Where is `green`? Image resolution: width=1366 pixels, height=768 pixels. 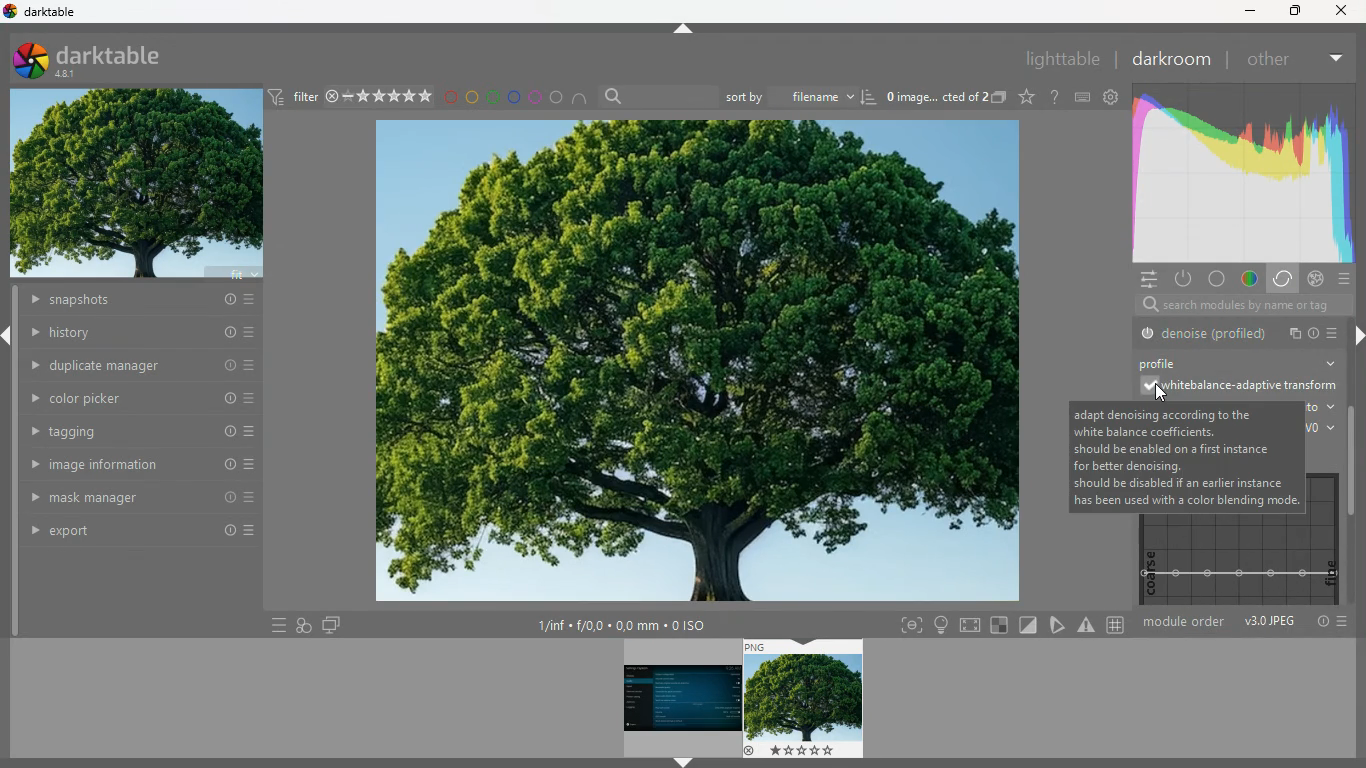 green is located at coordinates (493, 97).